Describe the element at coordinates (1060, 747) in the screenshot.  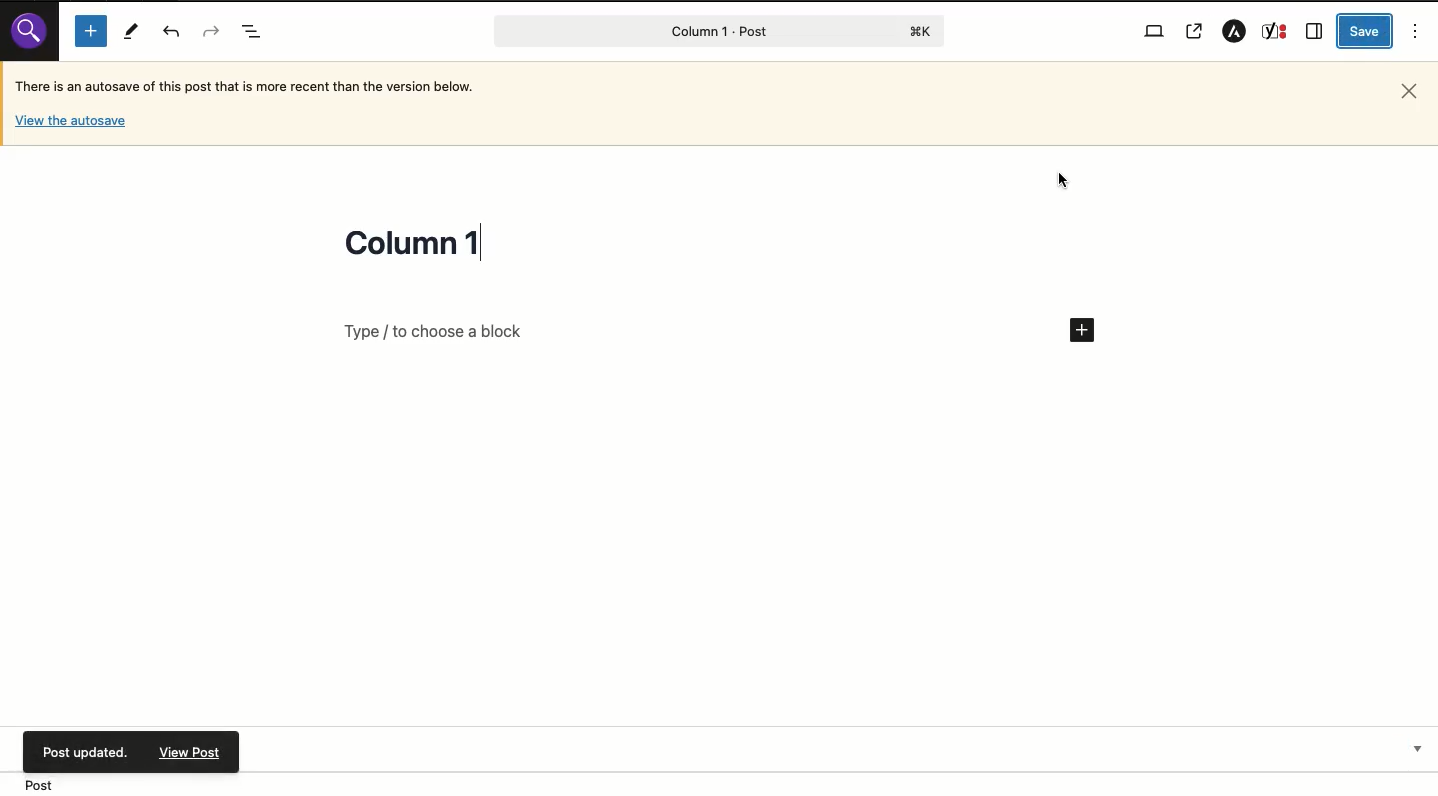
I see `Yoast SEO` at that location.